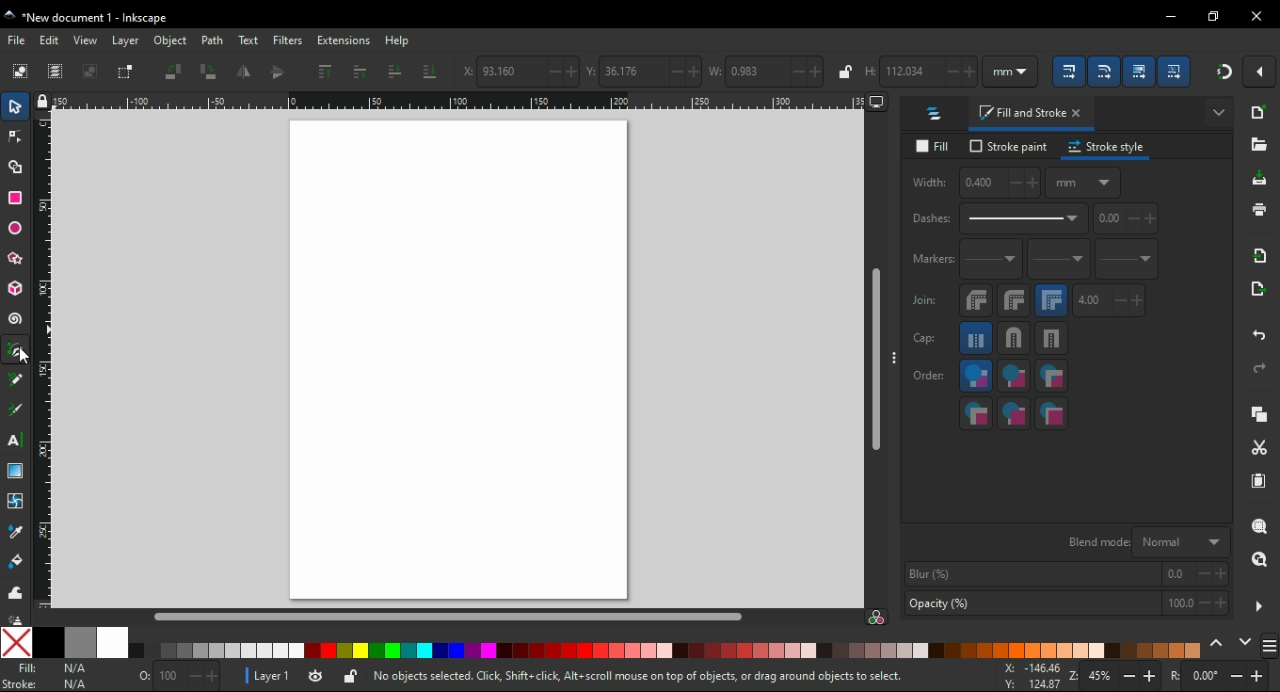  Describe the element at coordinates (275, 678) in the screenshot. I see `Layer 1` at that location.